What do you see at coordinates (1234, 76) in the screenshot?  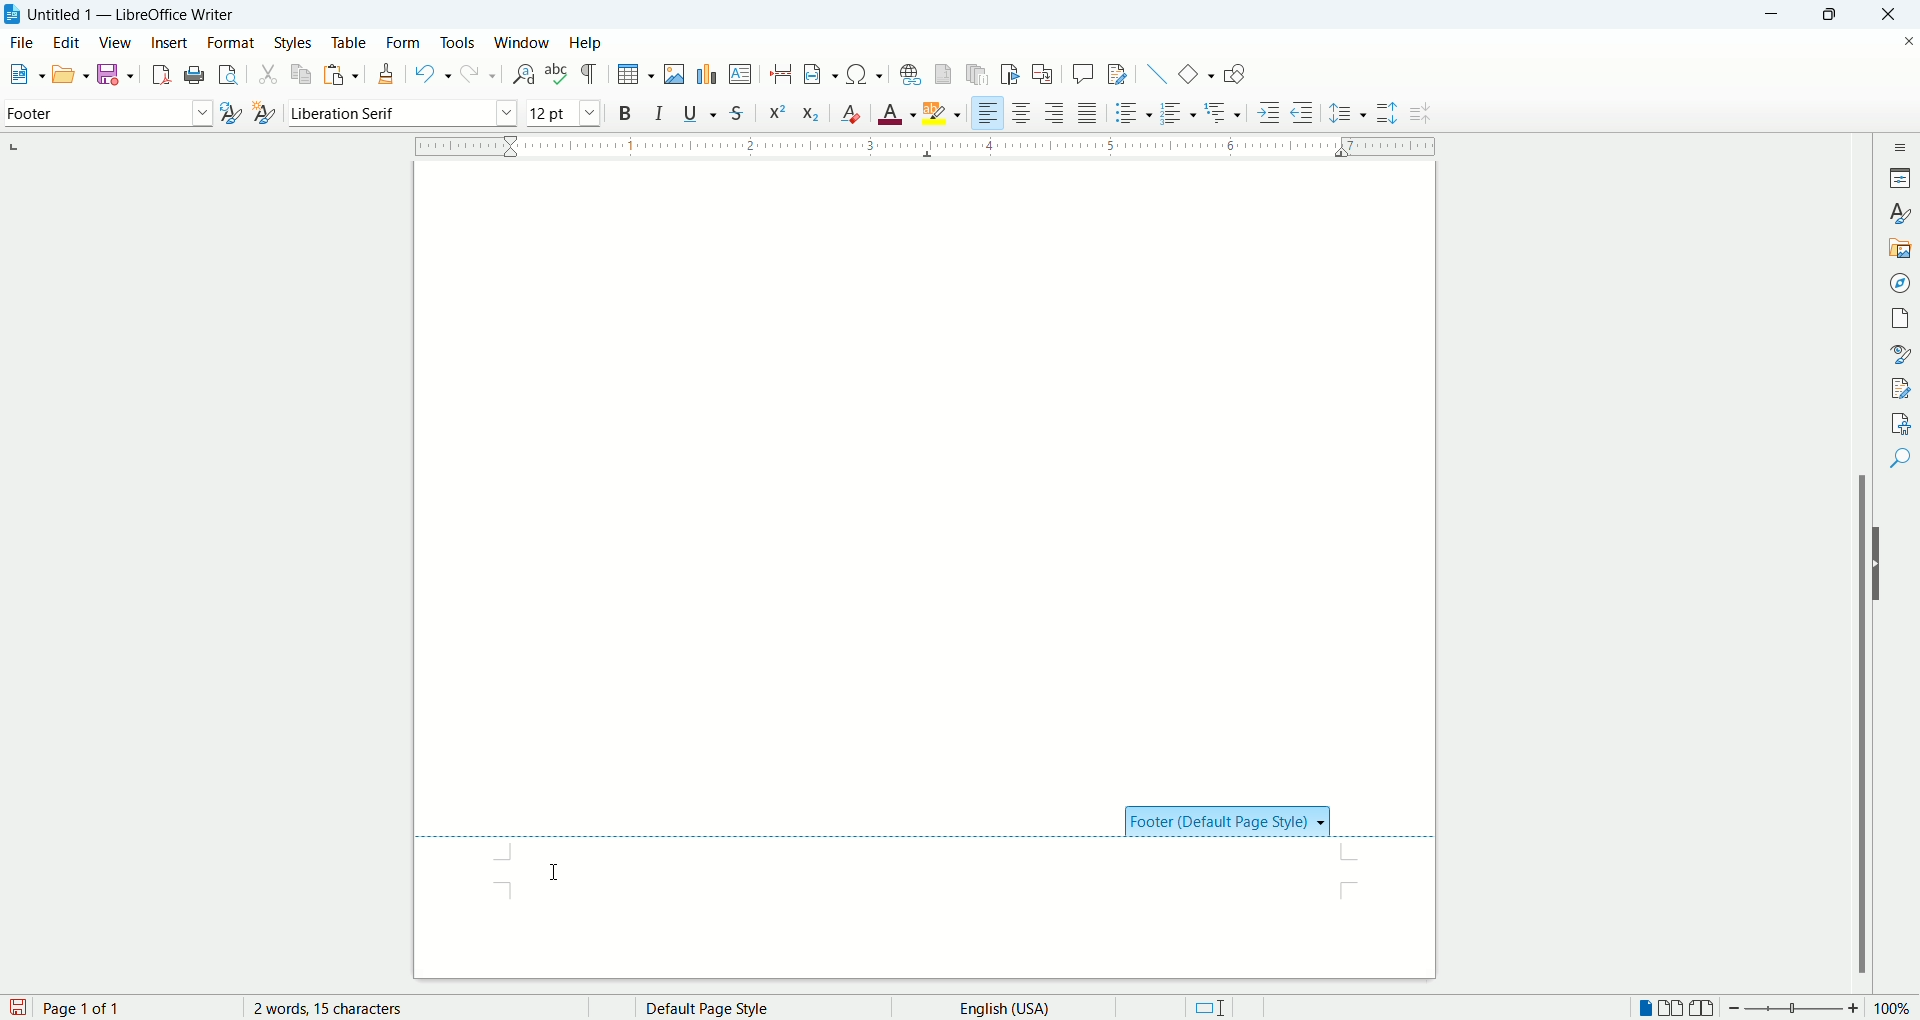 I see `show draw functions` at bounding box center [1234, 76].